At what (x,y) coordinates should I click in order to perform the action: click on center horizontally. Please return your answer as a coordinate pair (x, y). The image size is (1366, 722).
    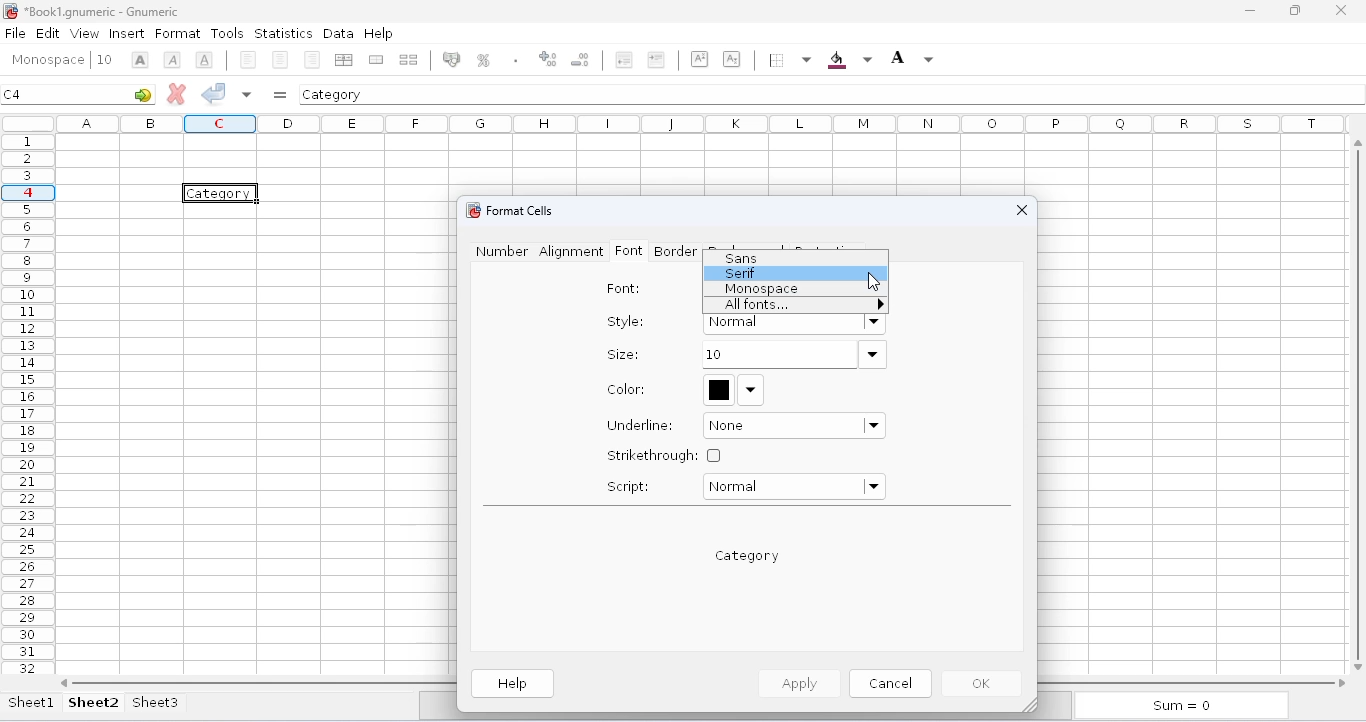
    Looking at the image, I should click on (281, 60).